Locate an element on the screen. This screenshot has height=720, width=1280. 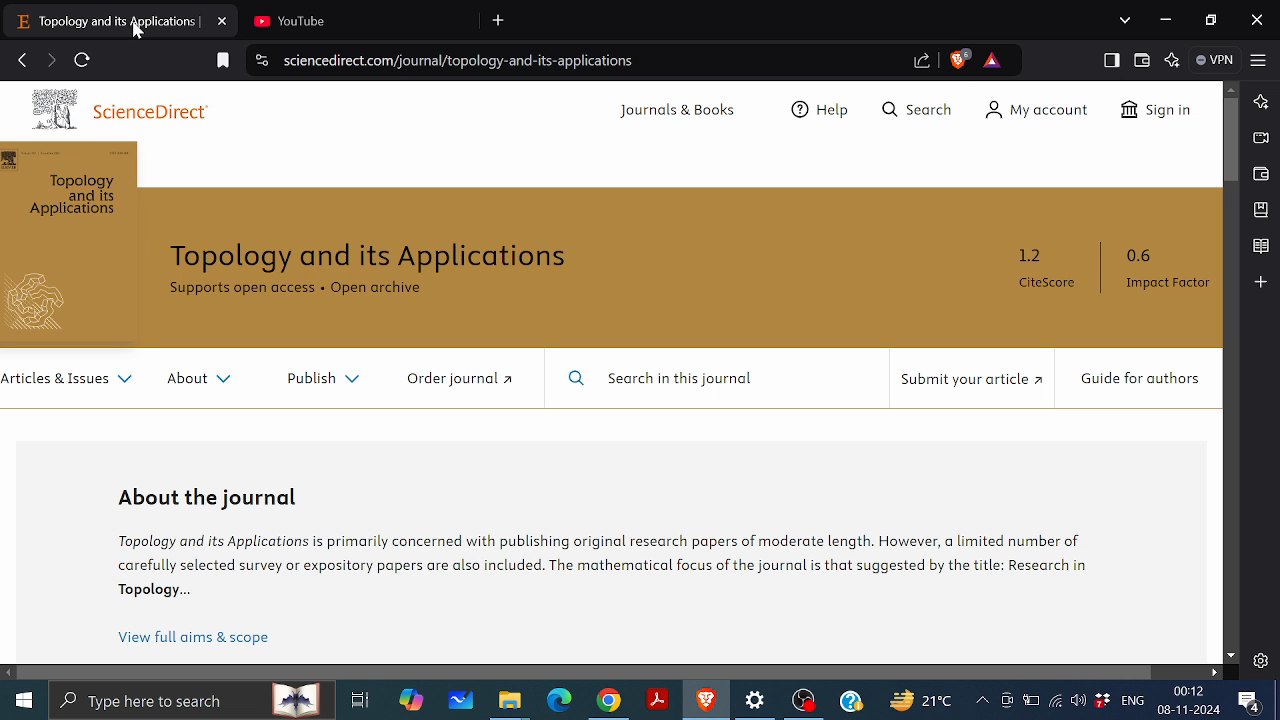
move forward is located at coordinates (50, 60).